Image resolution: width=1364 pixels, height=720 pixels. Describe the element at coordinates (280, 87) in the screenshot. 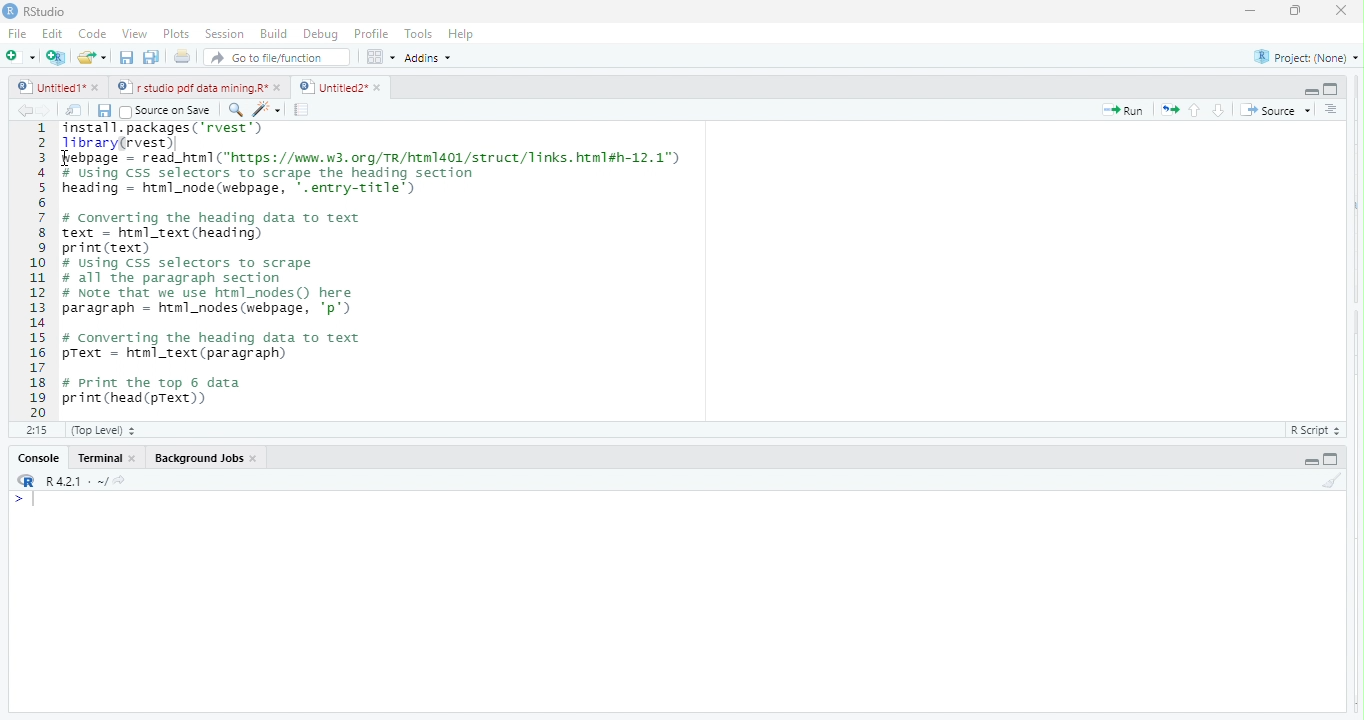

I see `close` at that location.